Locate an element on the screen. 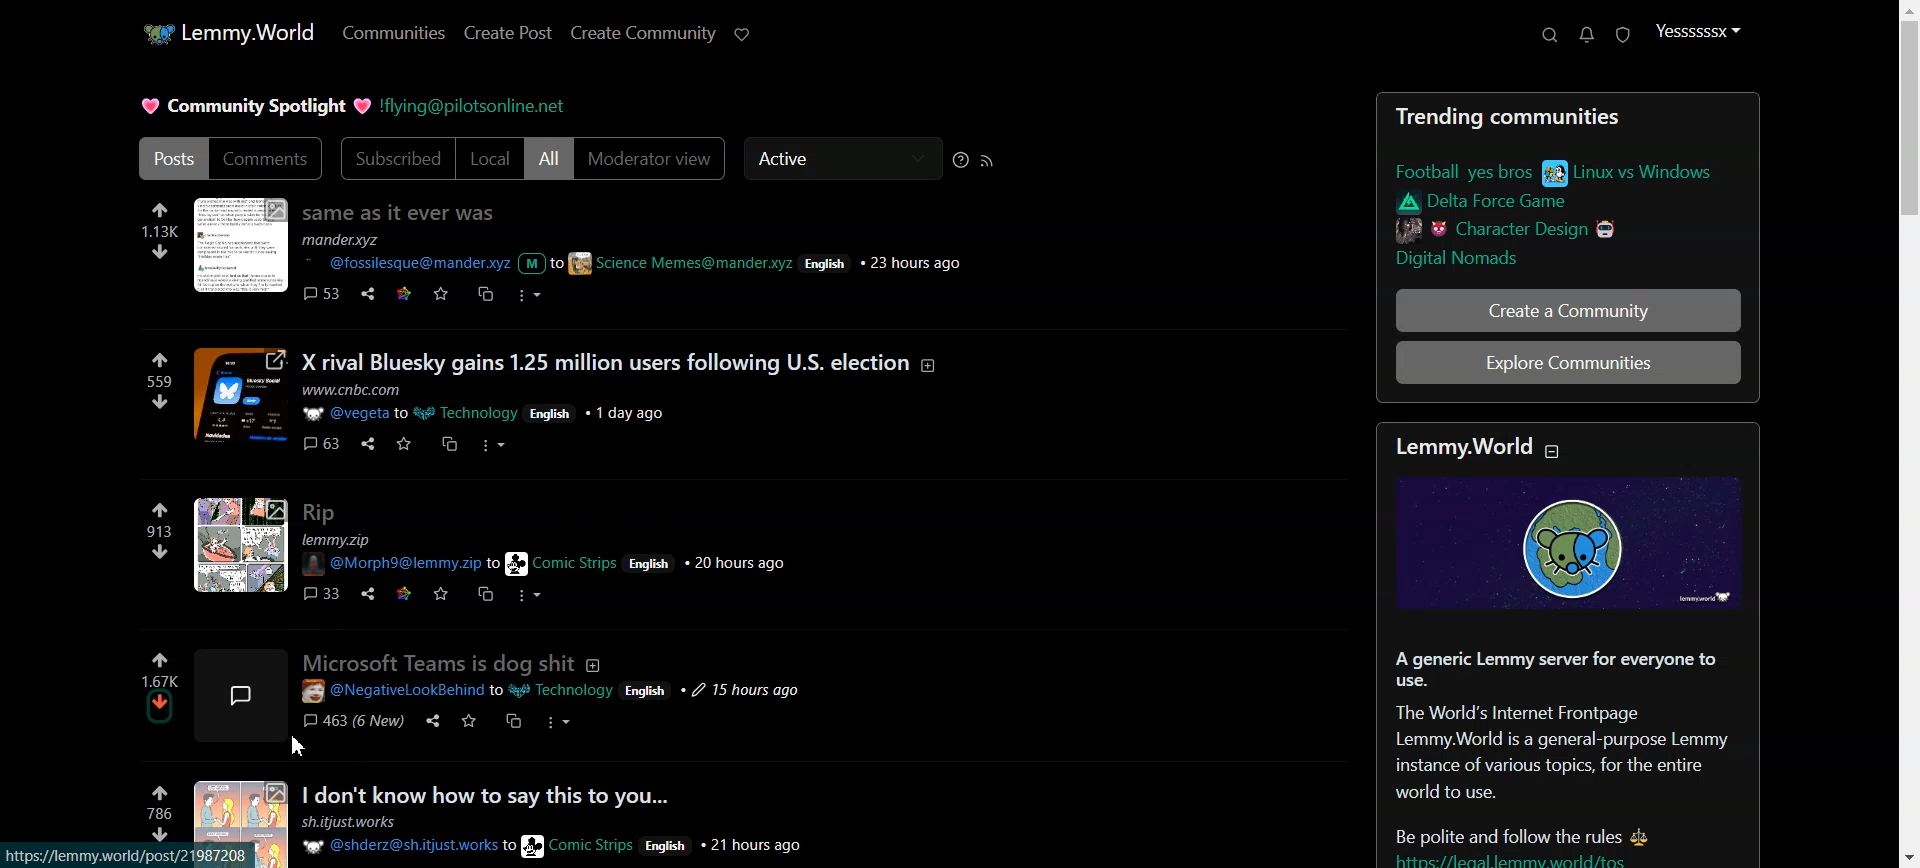 This screenshot has width=1920, height=868. Hyperlink is located at coordinates (554, 692).